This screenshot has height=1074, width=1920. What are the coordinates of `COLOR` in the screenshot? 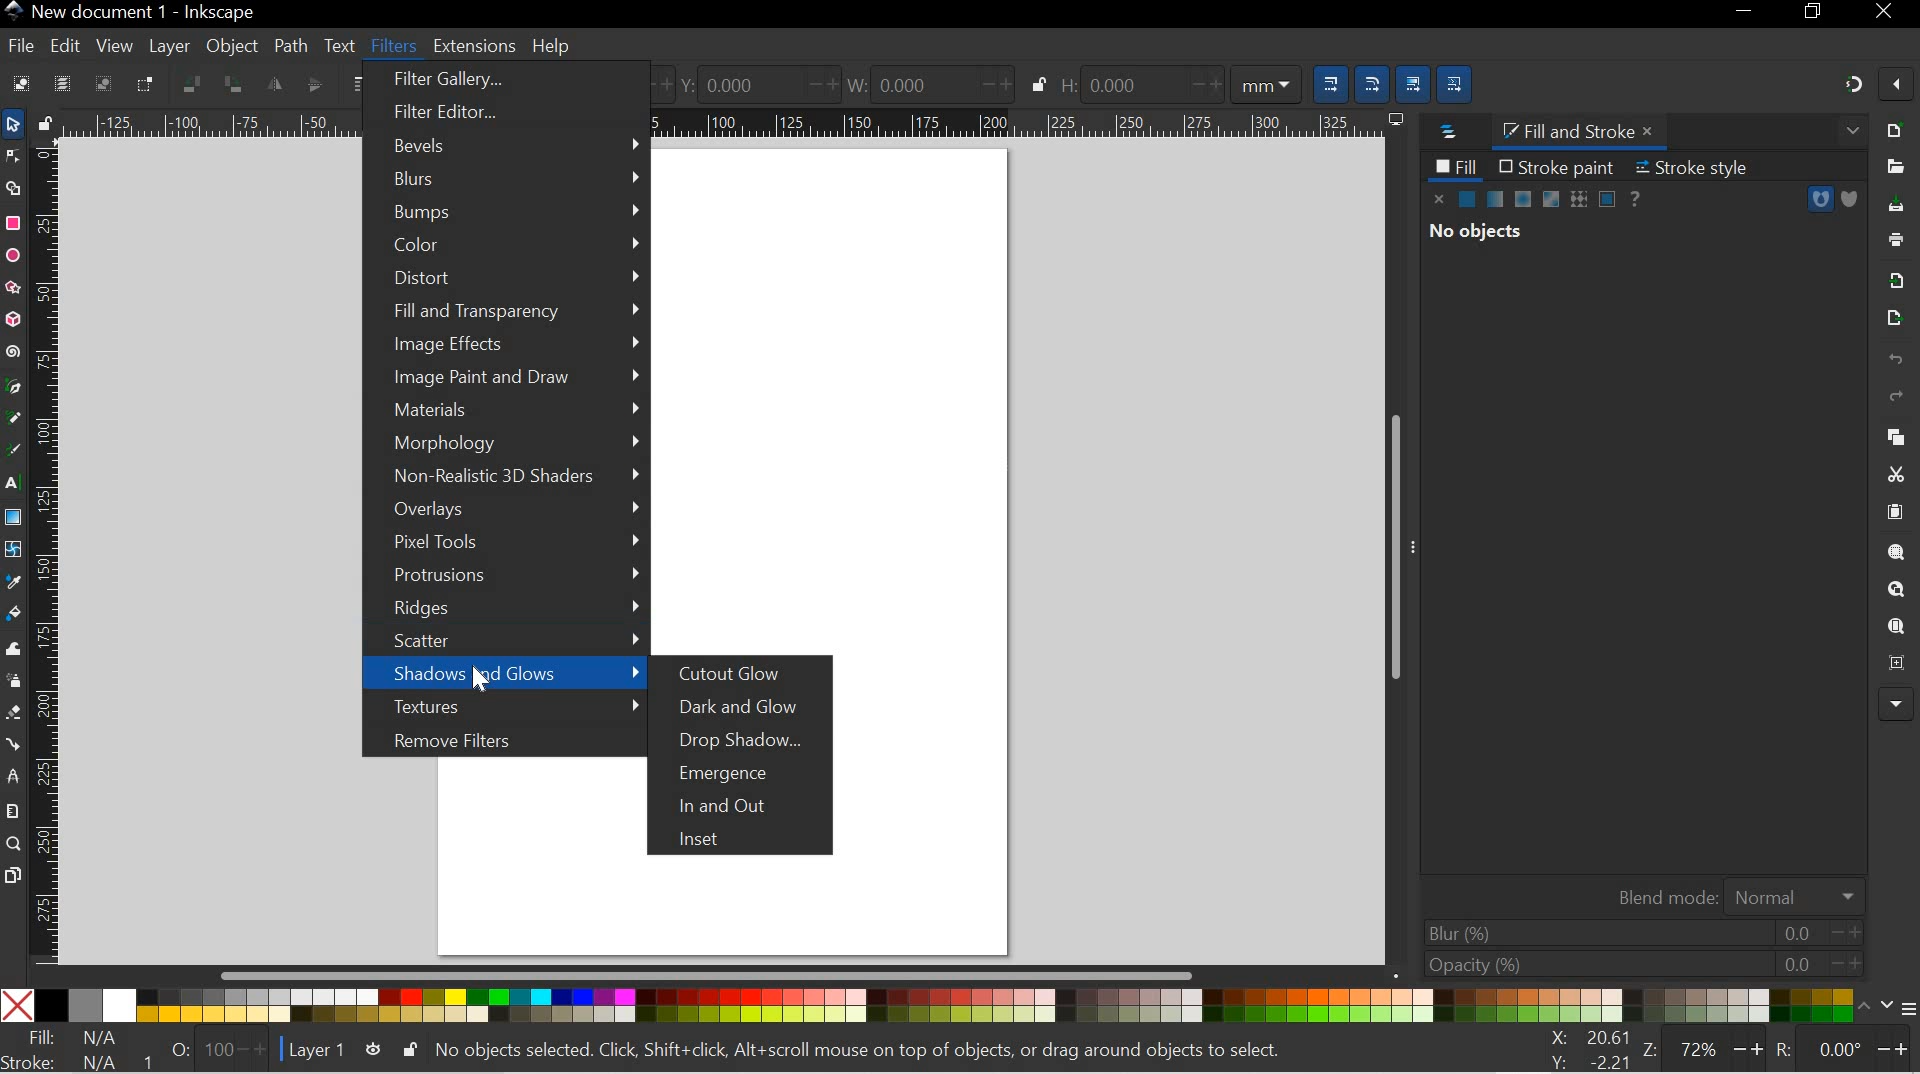 It's located at (506, 245).